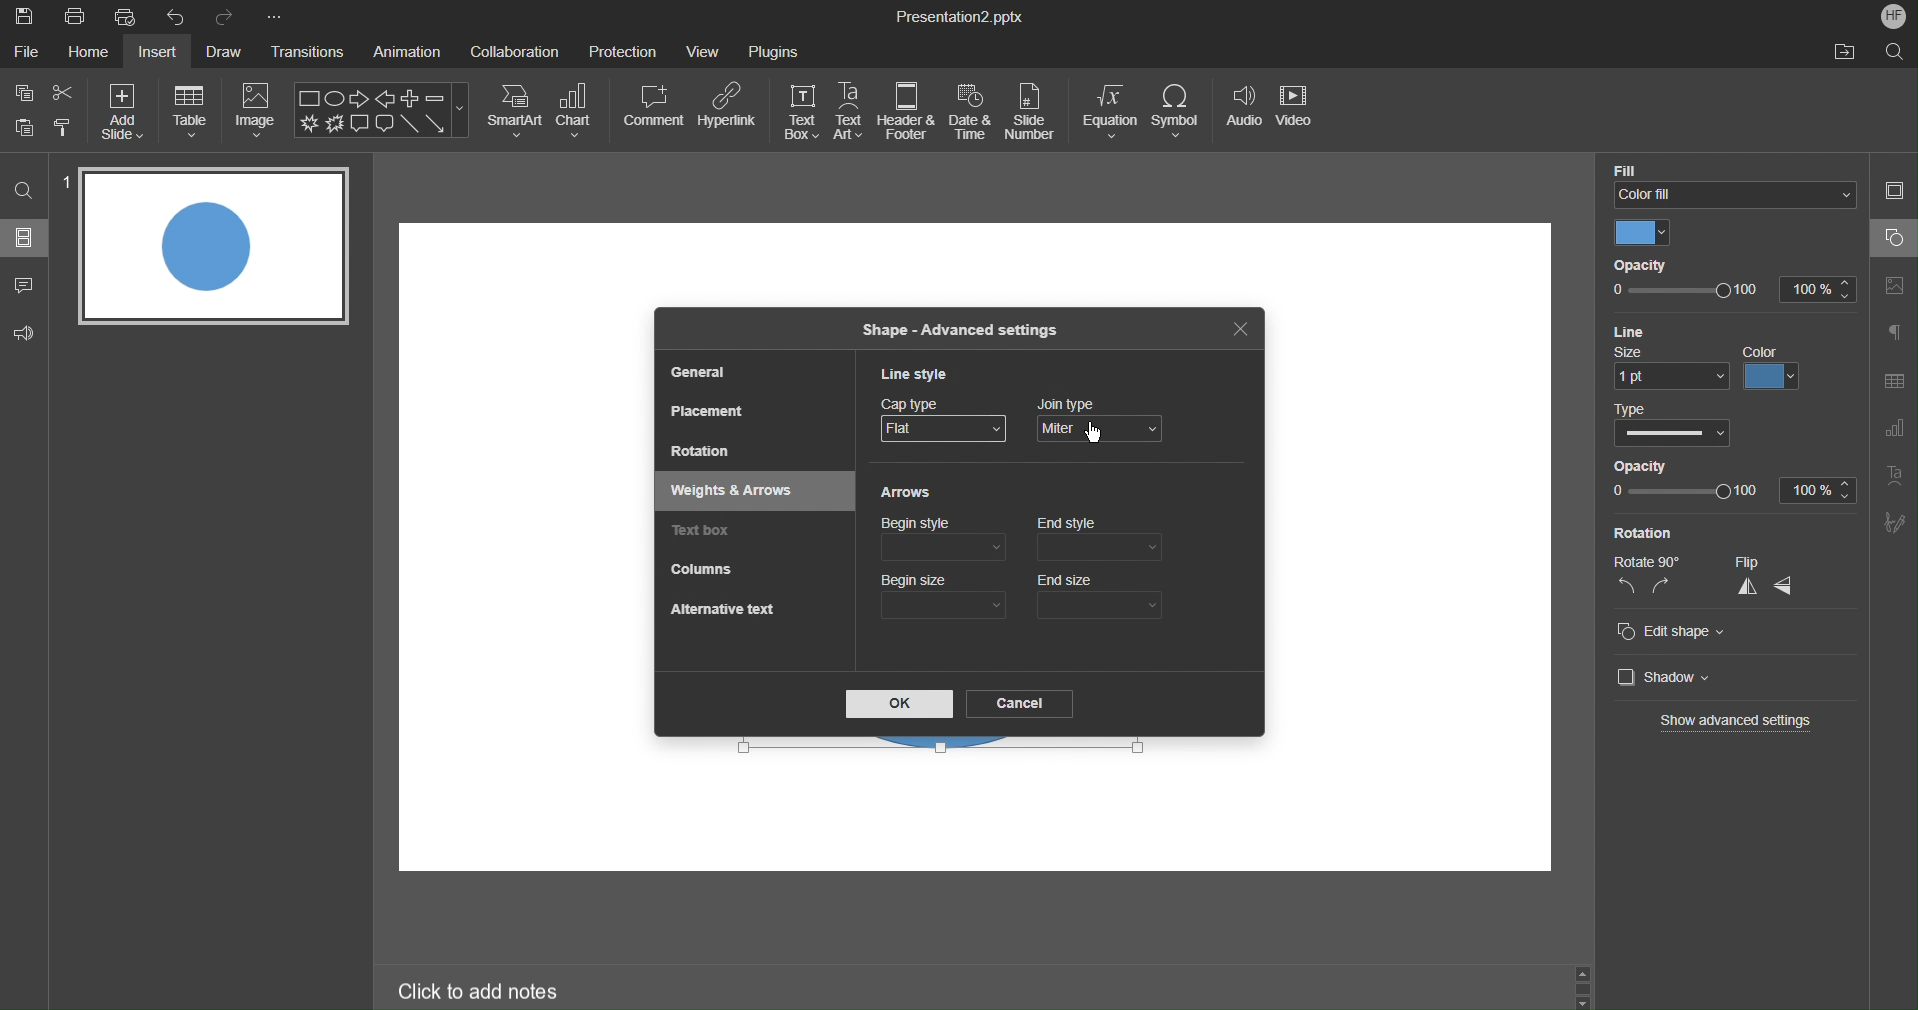 The height and width of the screenshot is (1010, 1918). I want to click on 100%, so click(1814, 290).